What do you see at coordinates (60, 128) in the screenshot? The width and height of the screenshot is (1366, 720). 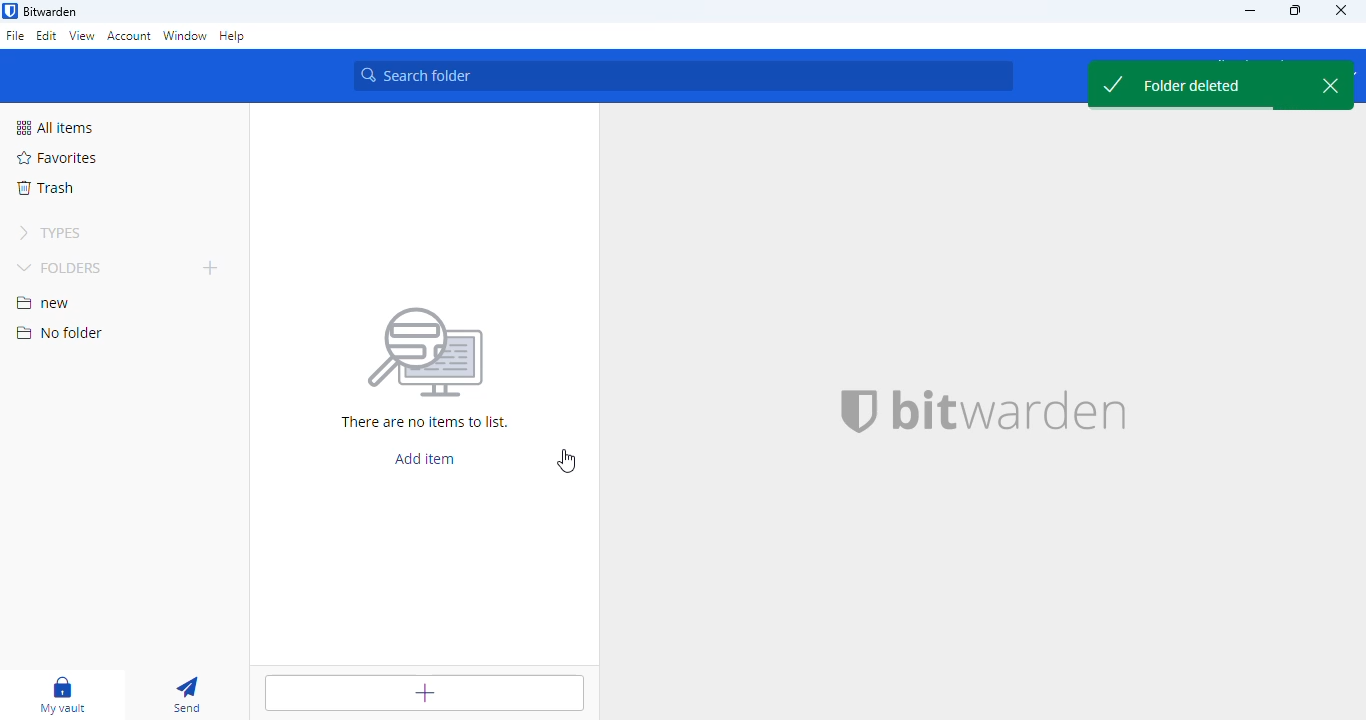 I see `all items` at bounding box center [60, 128].